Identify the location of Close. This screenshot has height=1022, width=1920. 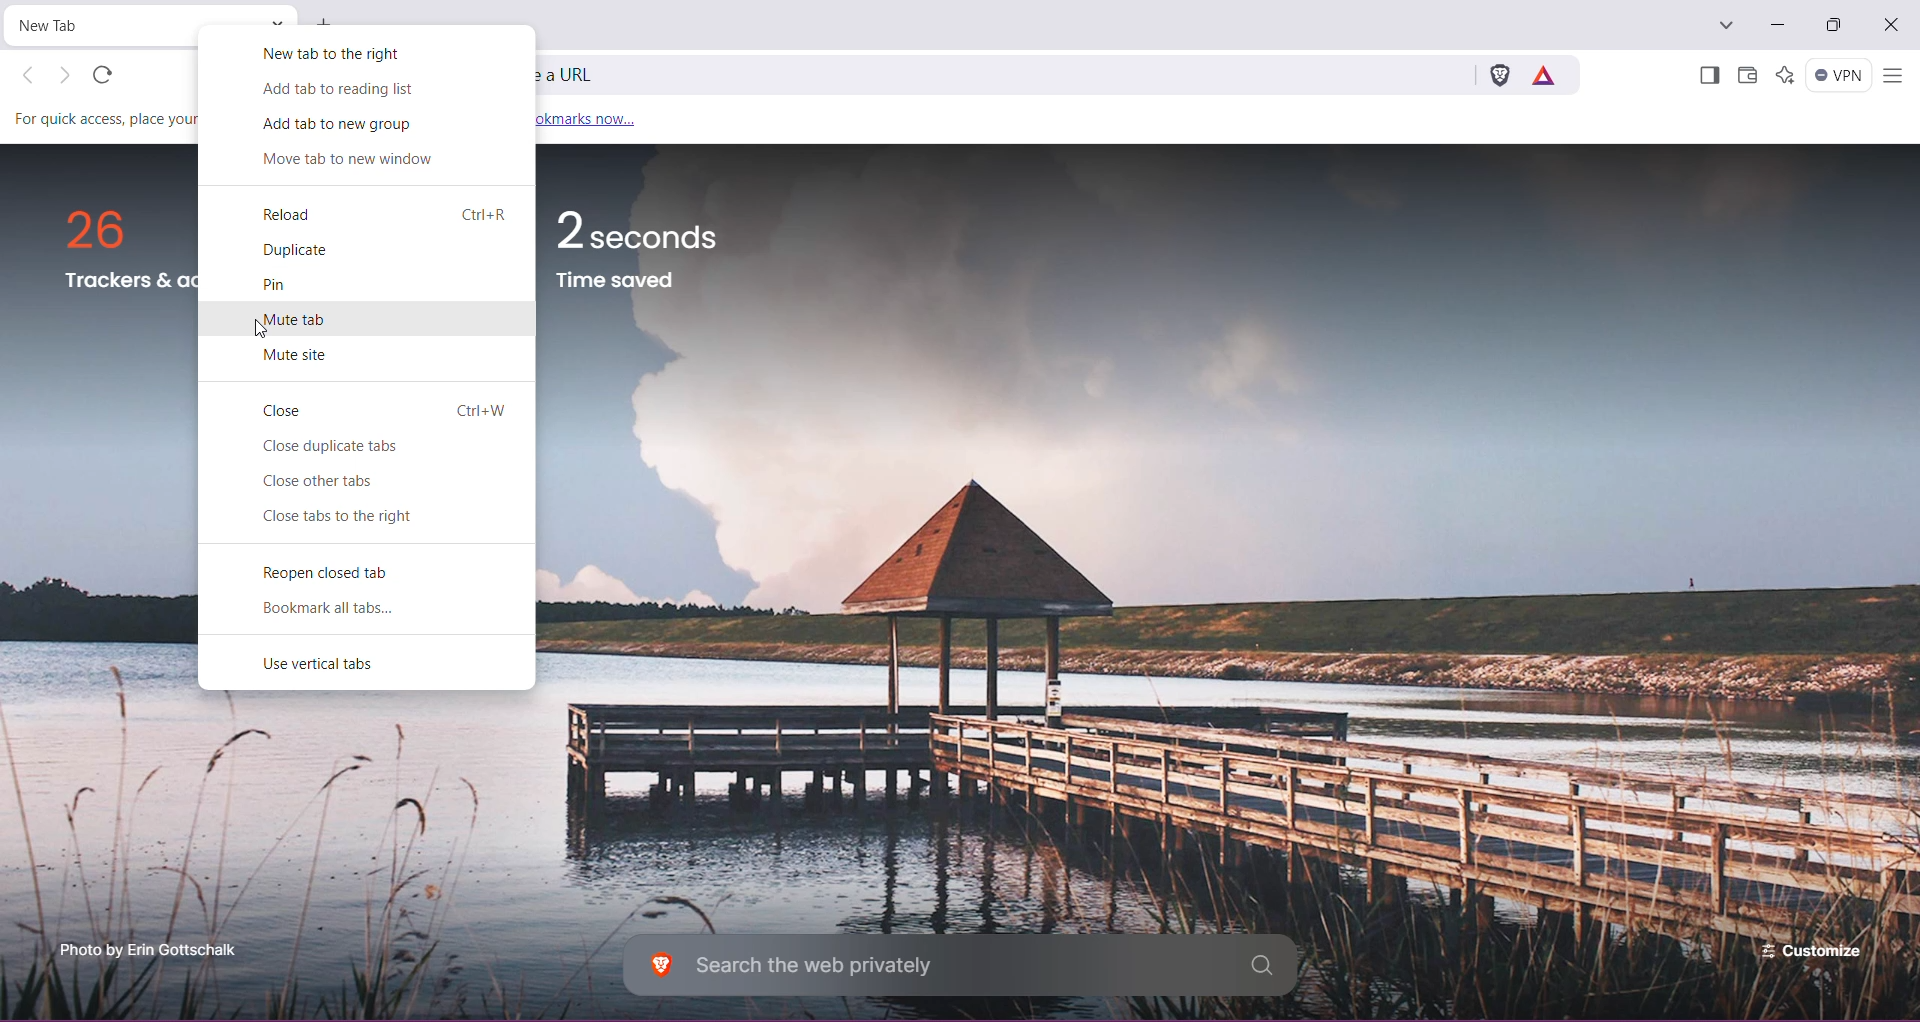
(384, 408).